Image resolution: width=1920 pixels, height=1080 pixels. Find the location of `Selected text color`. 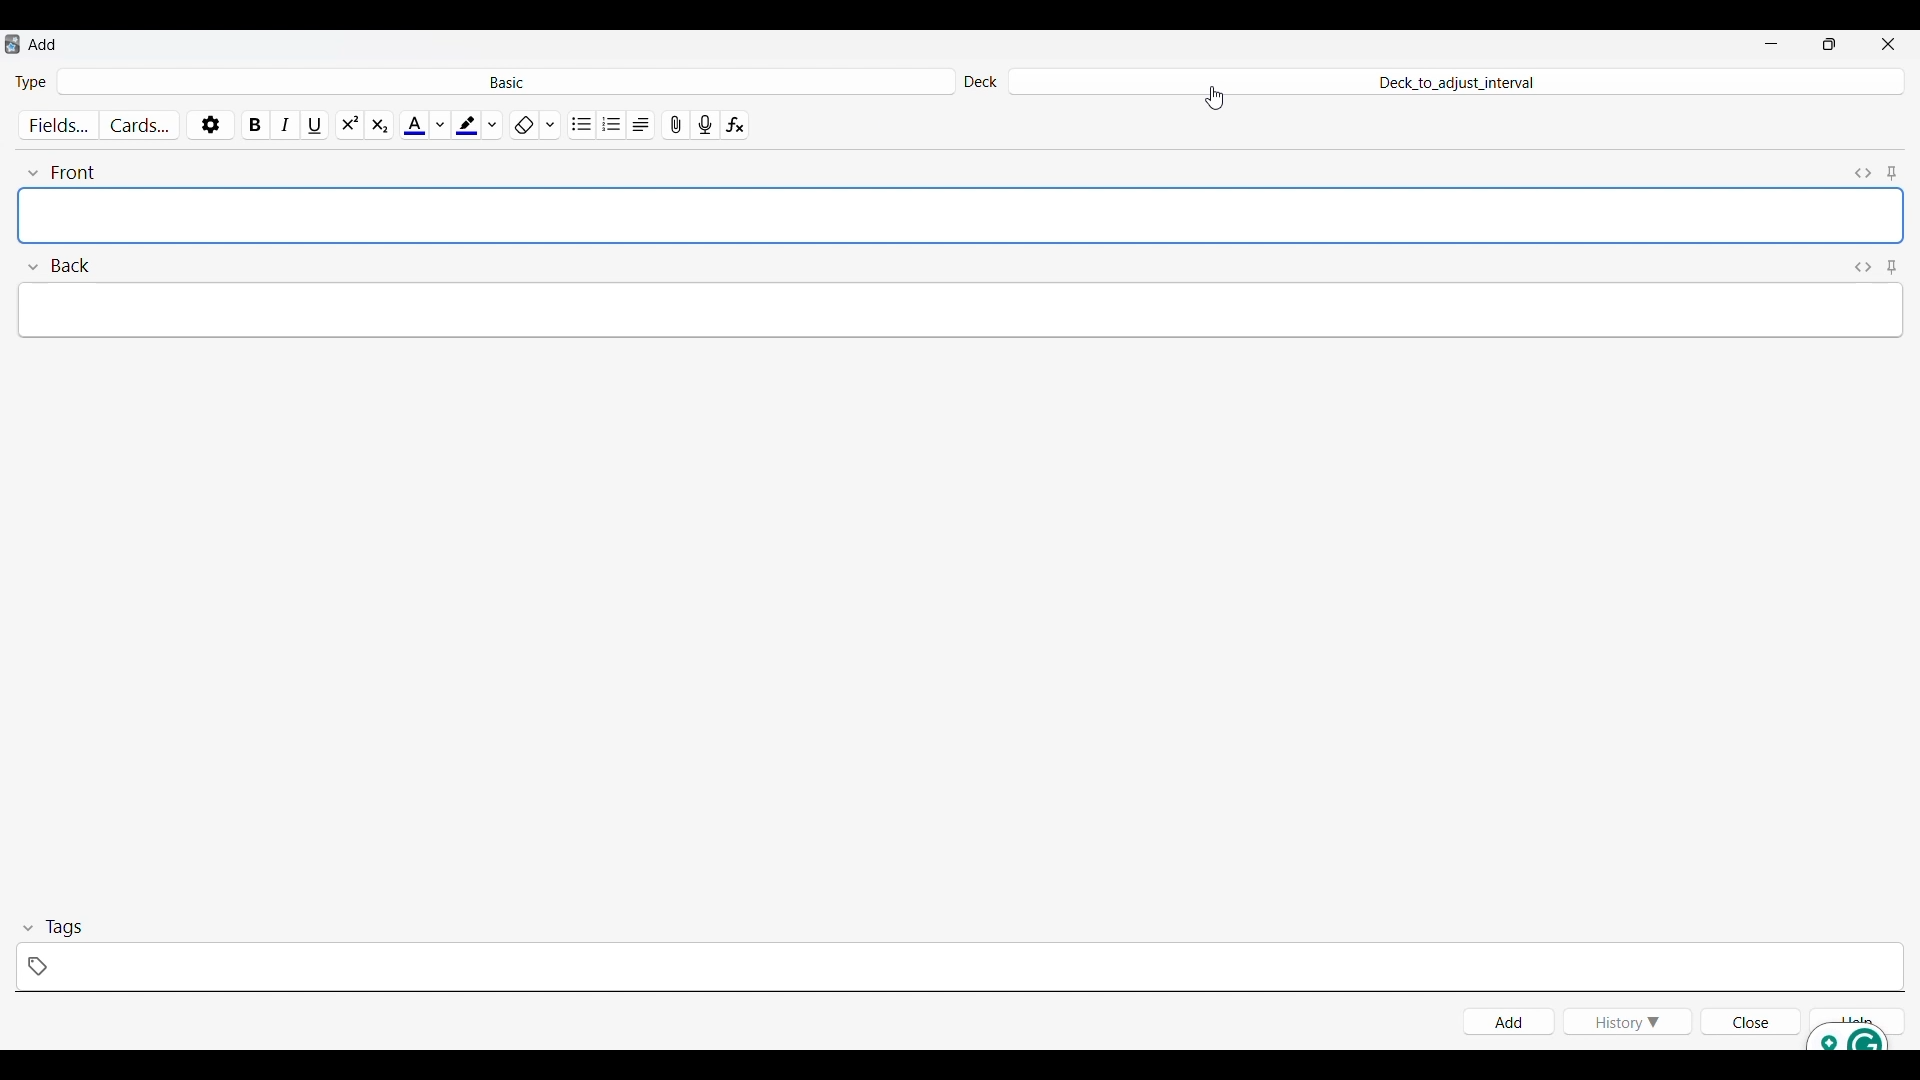

Selected text color is located at coordinates (413, 125).